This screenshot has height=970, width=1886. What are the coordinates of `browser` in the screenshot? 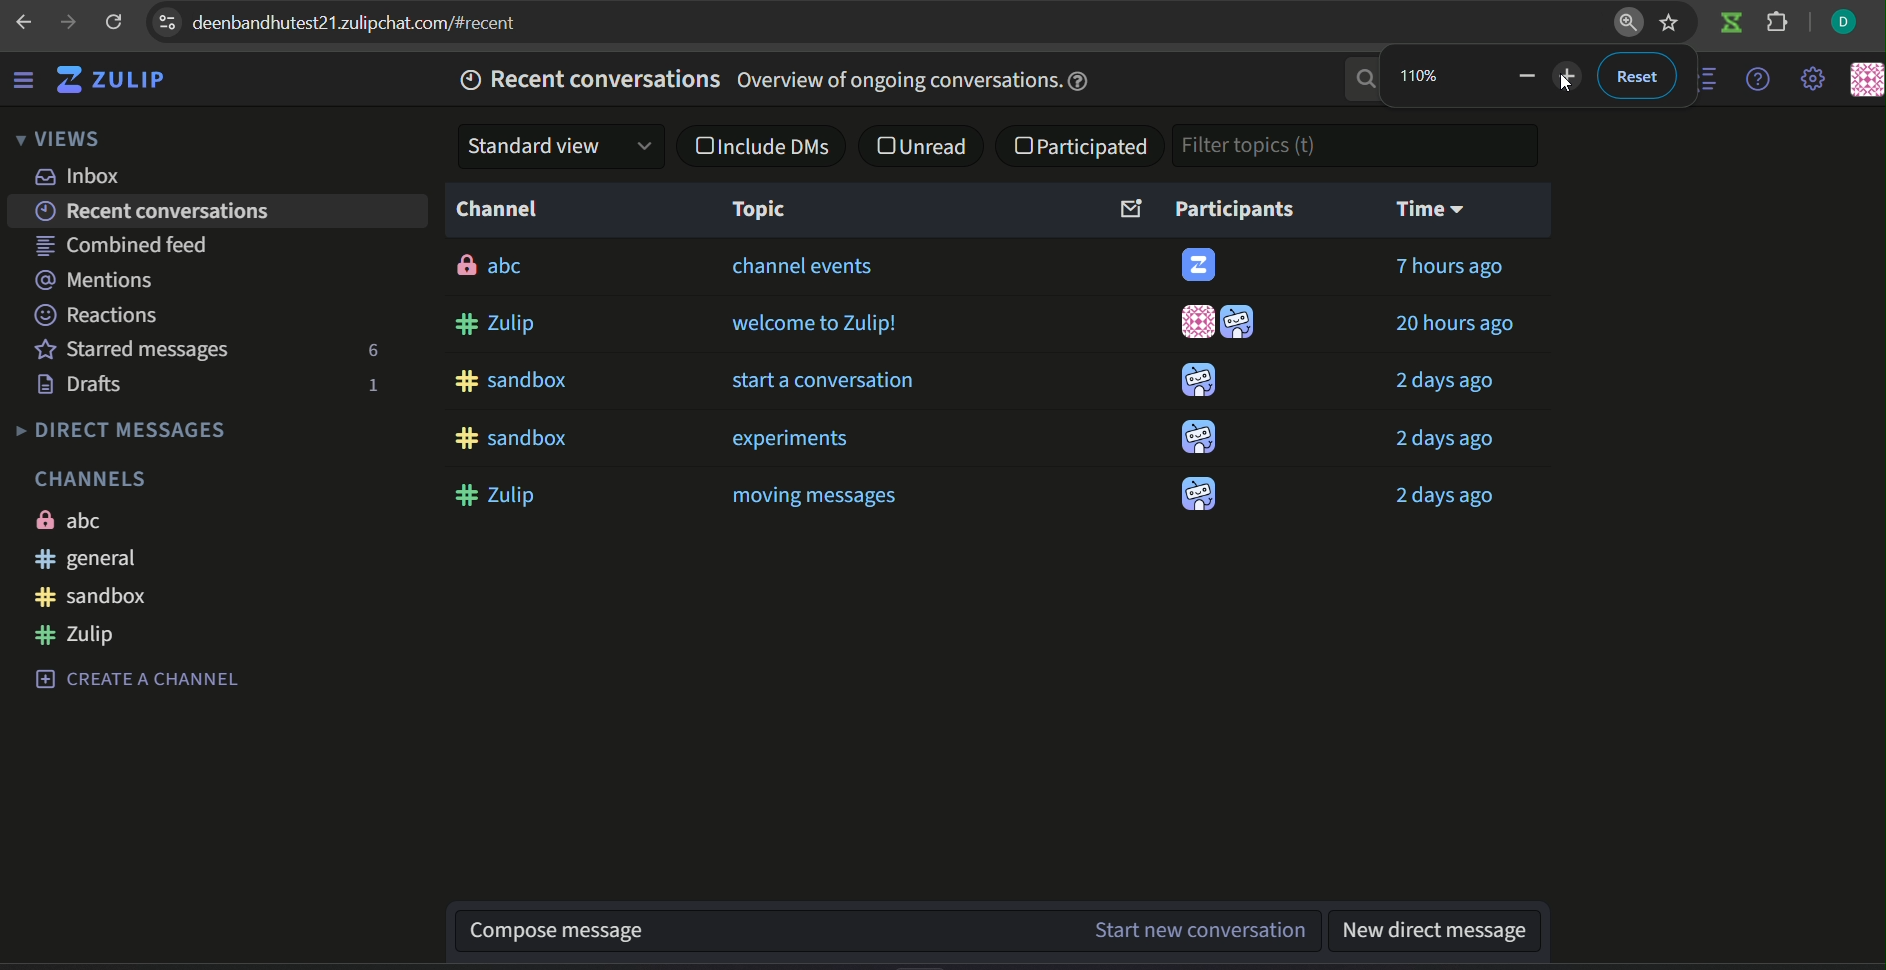 It's located at (372, 25).